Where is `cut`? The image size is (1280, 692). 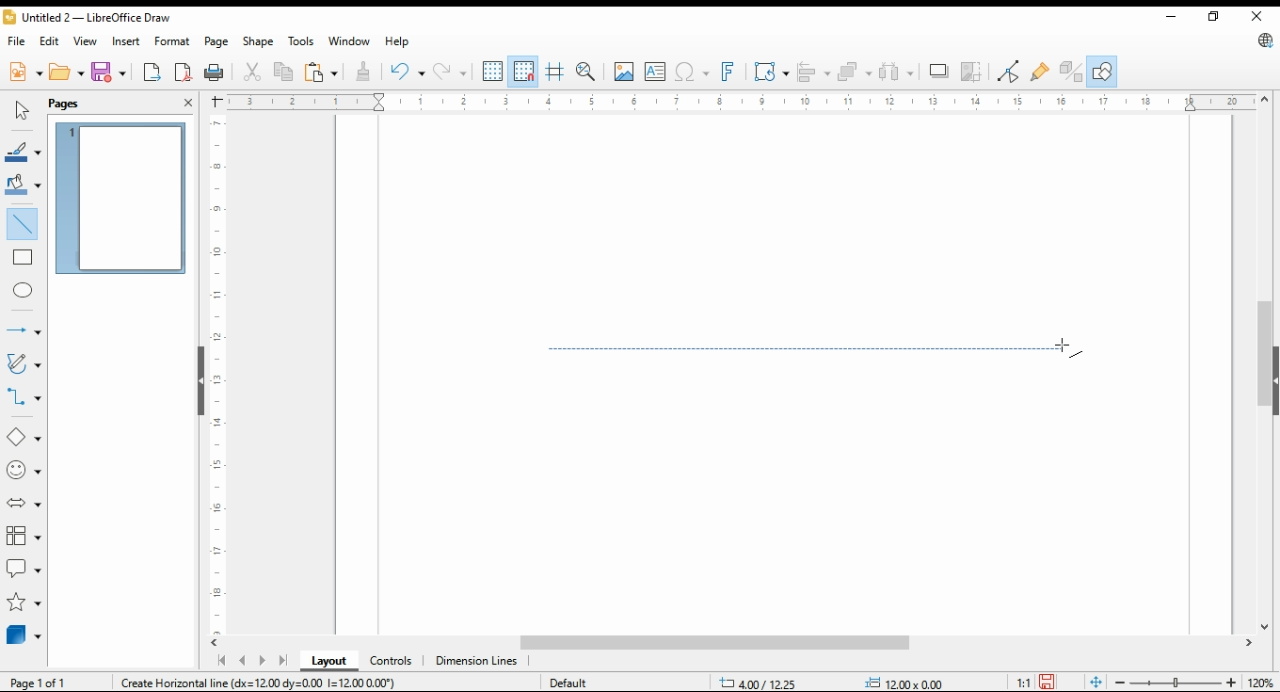 cut is located at coordinates (250, 73).